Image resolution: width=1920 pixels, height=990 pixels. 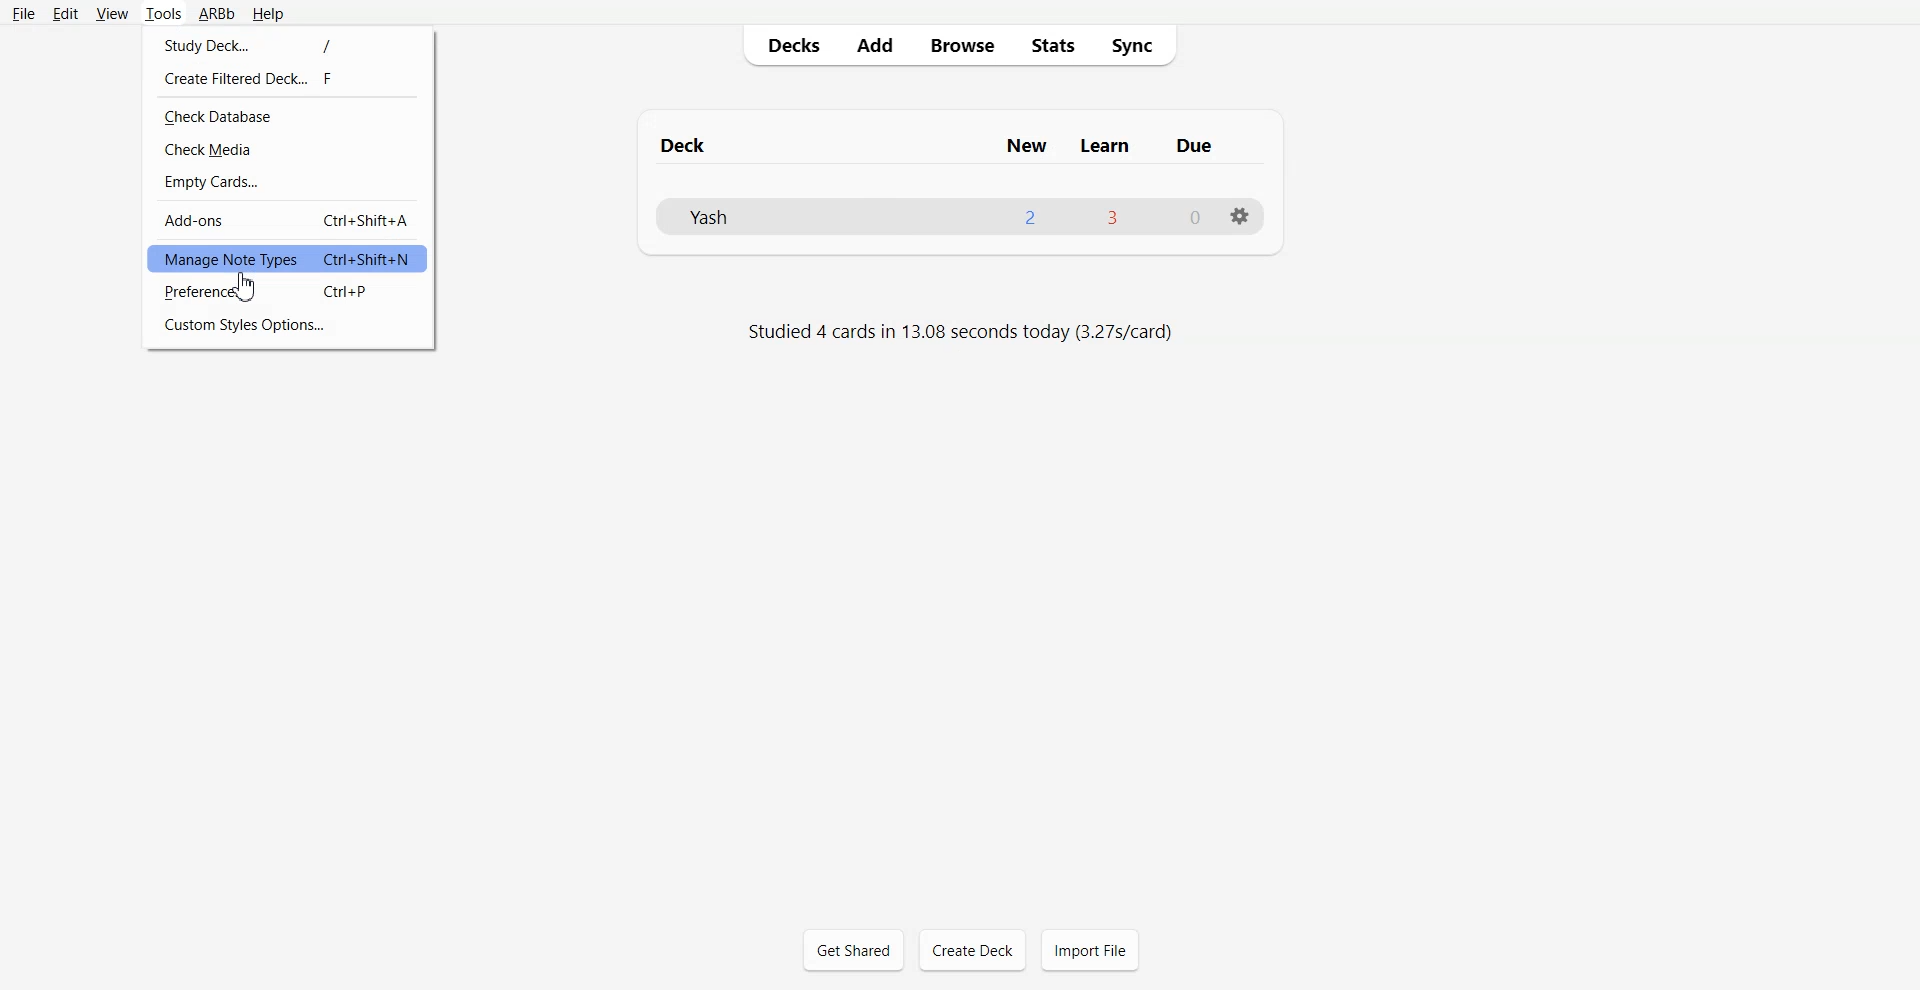 What do you see at coordinates (288, 258) in the screenshot?
I see `Manage Note Types` at bounding box center [288, 258].